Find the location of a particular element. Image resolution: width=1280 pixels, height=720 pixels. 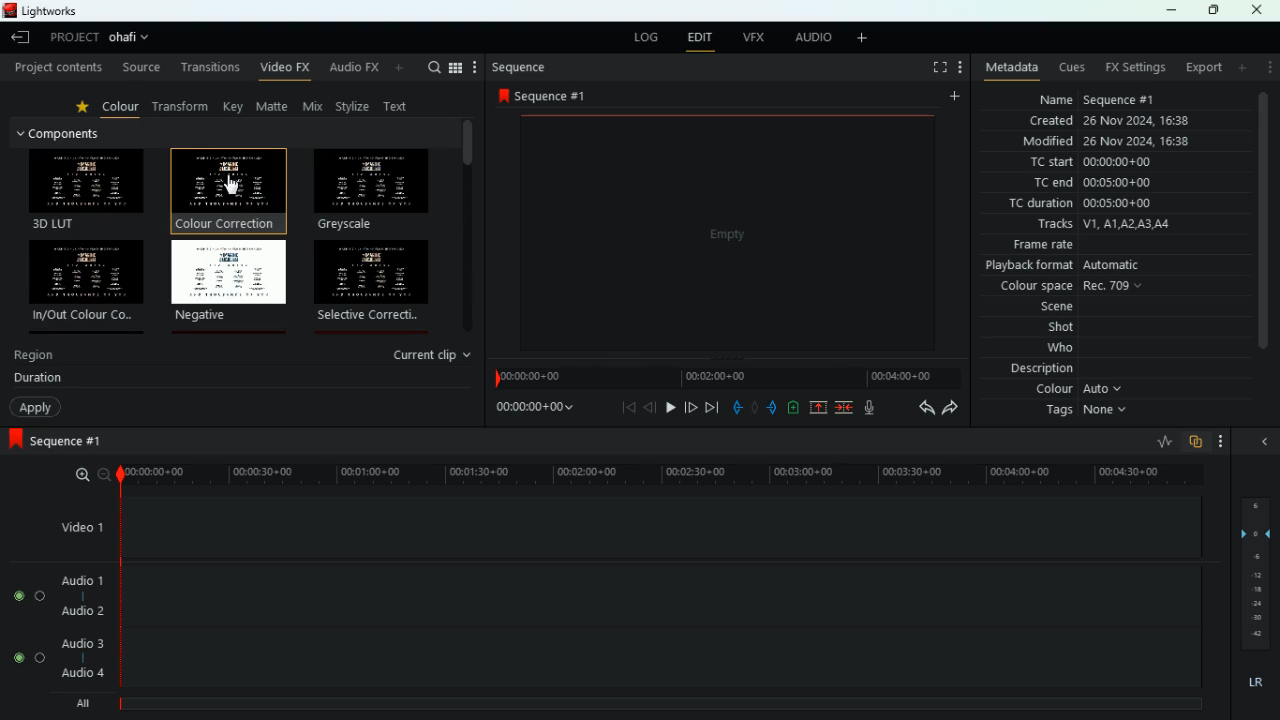

key is located at coordinates (234, 107).